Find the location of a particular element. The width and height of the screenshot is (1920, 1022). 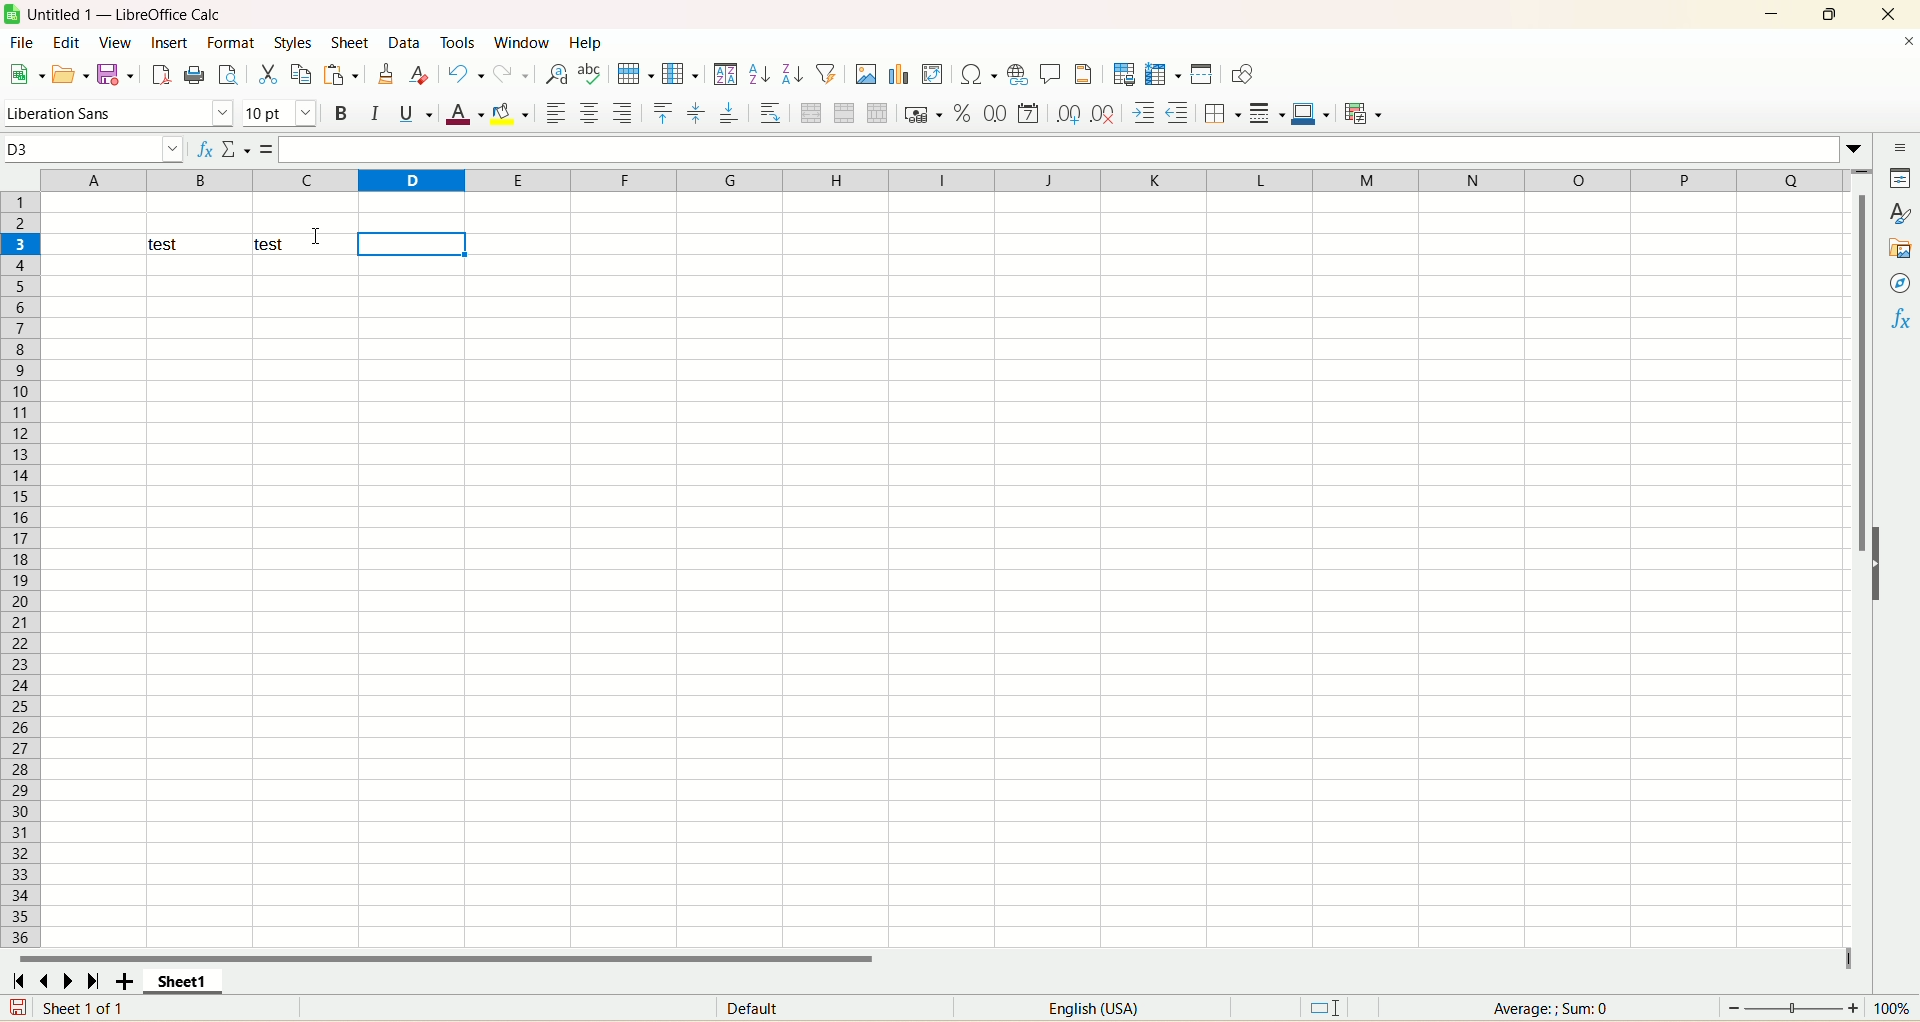

Average: ; Sum: 0 is located at coordinates (1550, 1009).